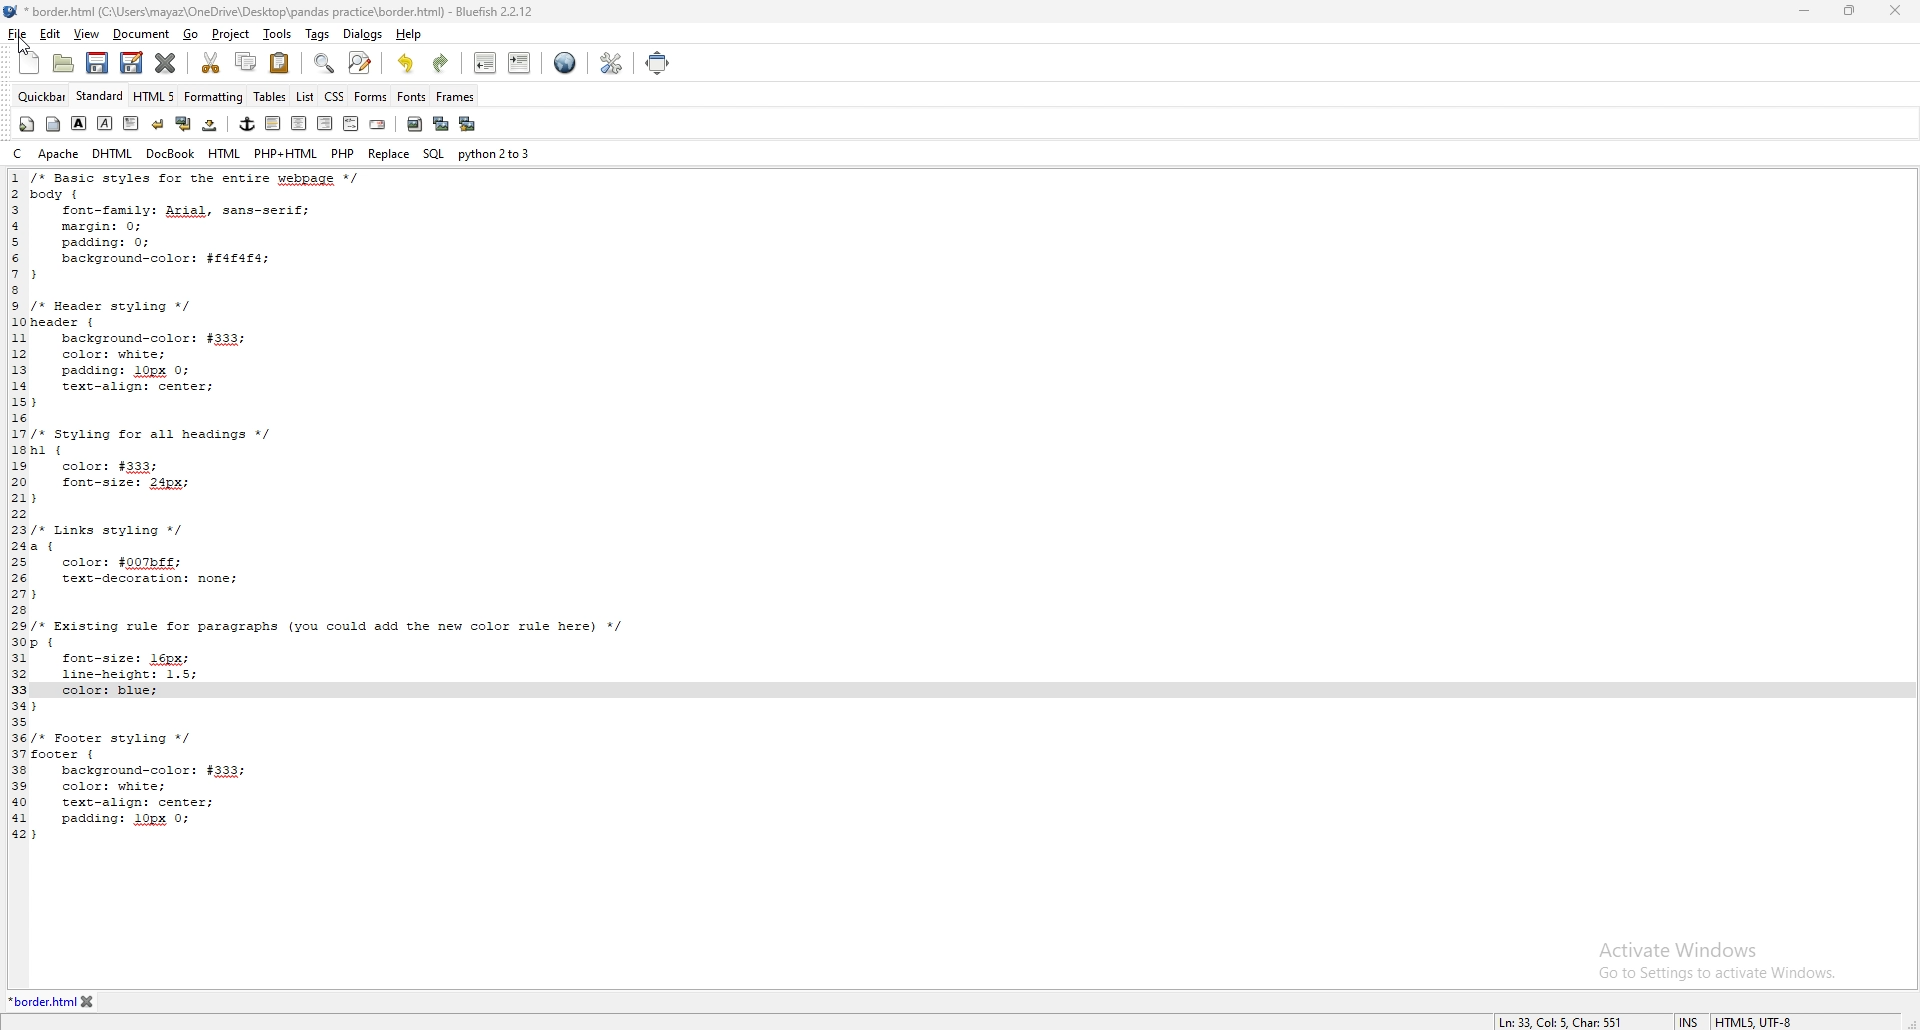 Image resolution: width=1920 pixels, height=1030 pixels. What do you see at coordinates (433, 153) in the screenshot?
I see `sql` at bounding box center [433, 153].